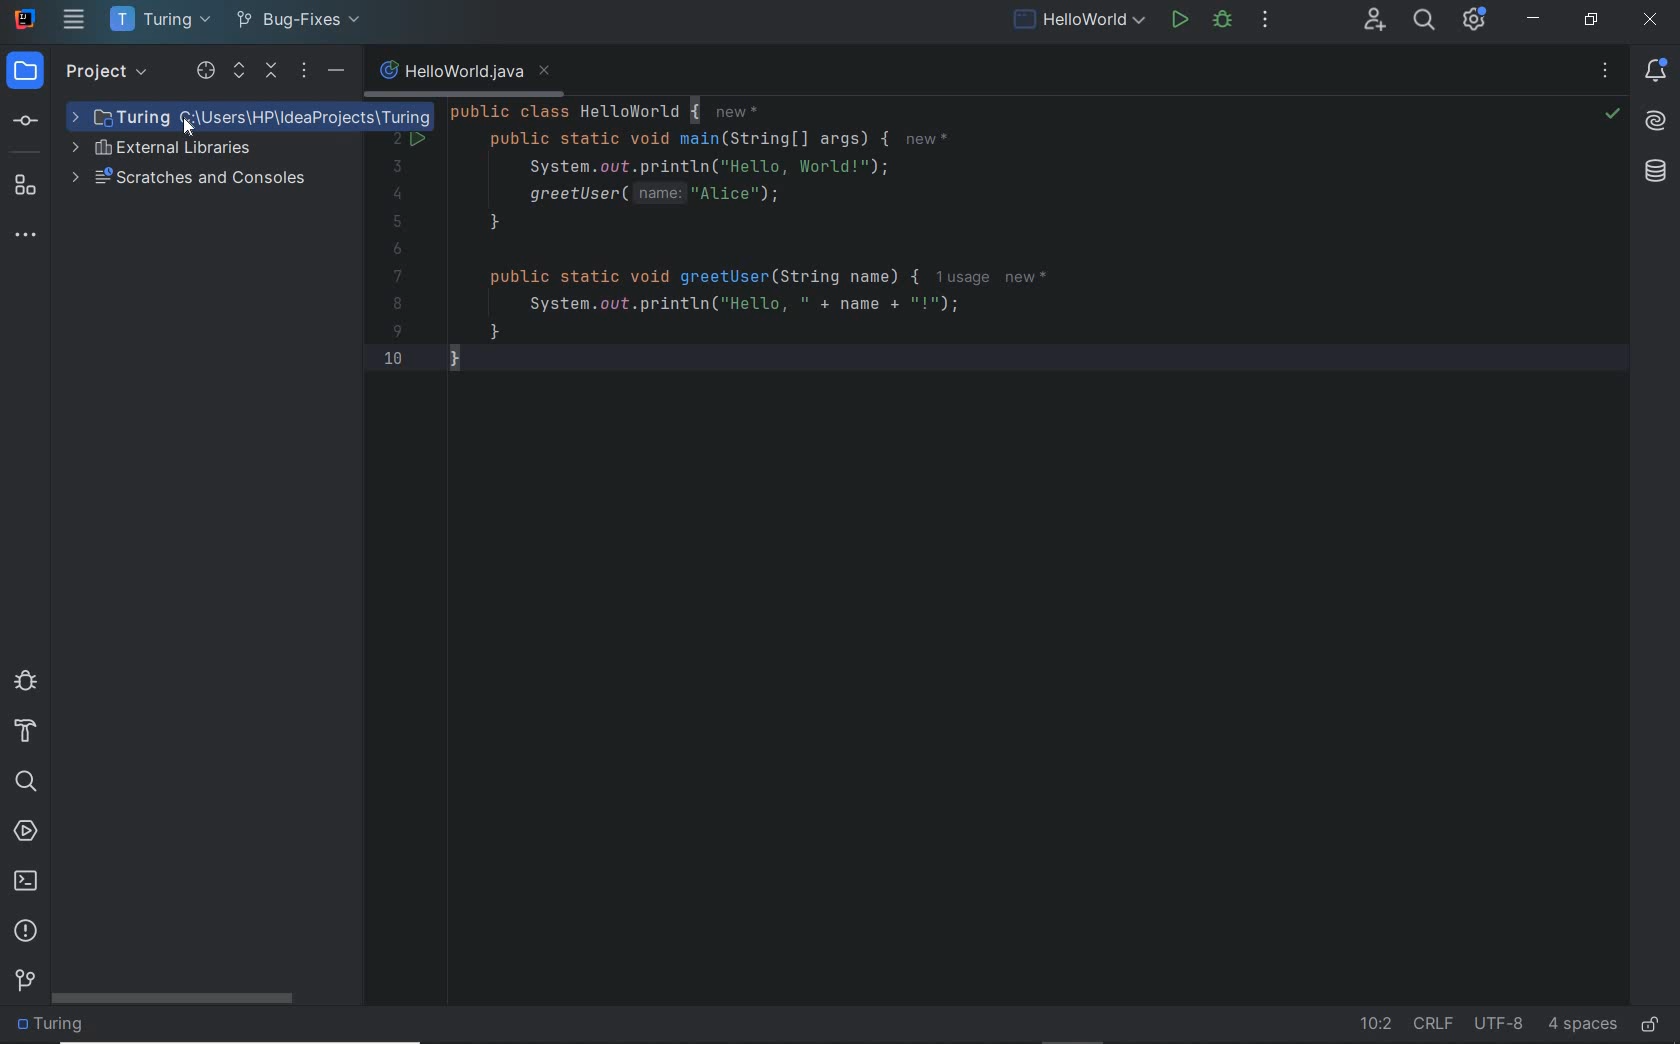 Image resolution: width=1680 pixels, height=1044 pixels. What do you see at coordinates (26, 186) in the screenshot?
I see `structure` at bounding box center [26, 186].